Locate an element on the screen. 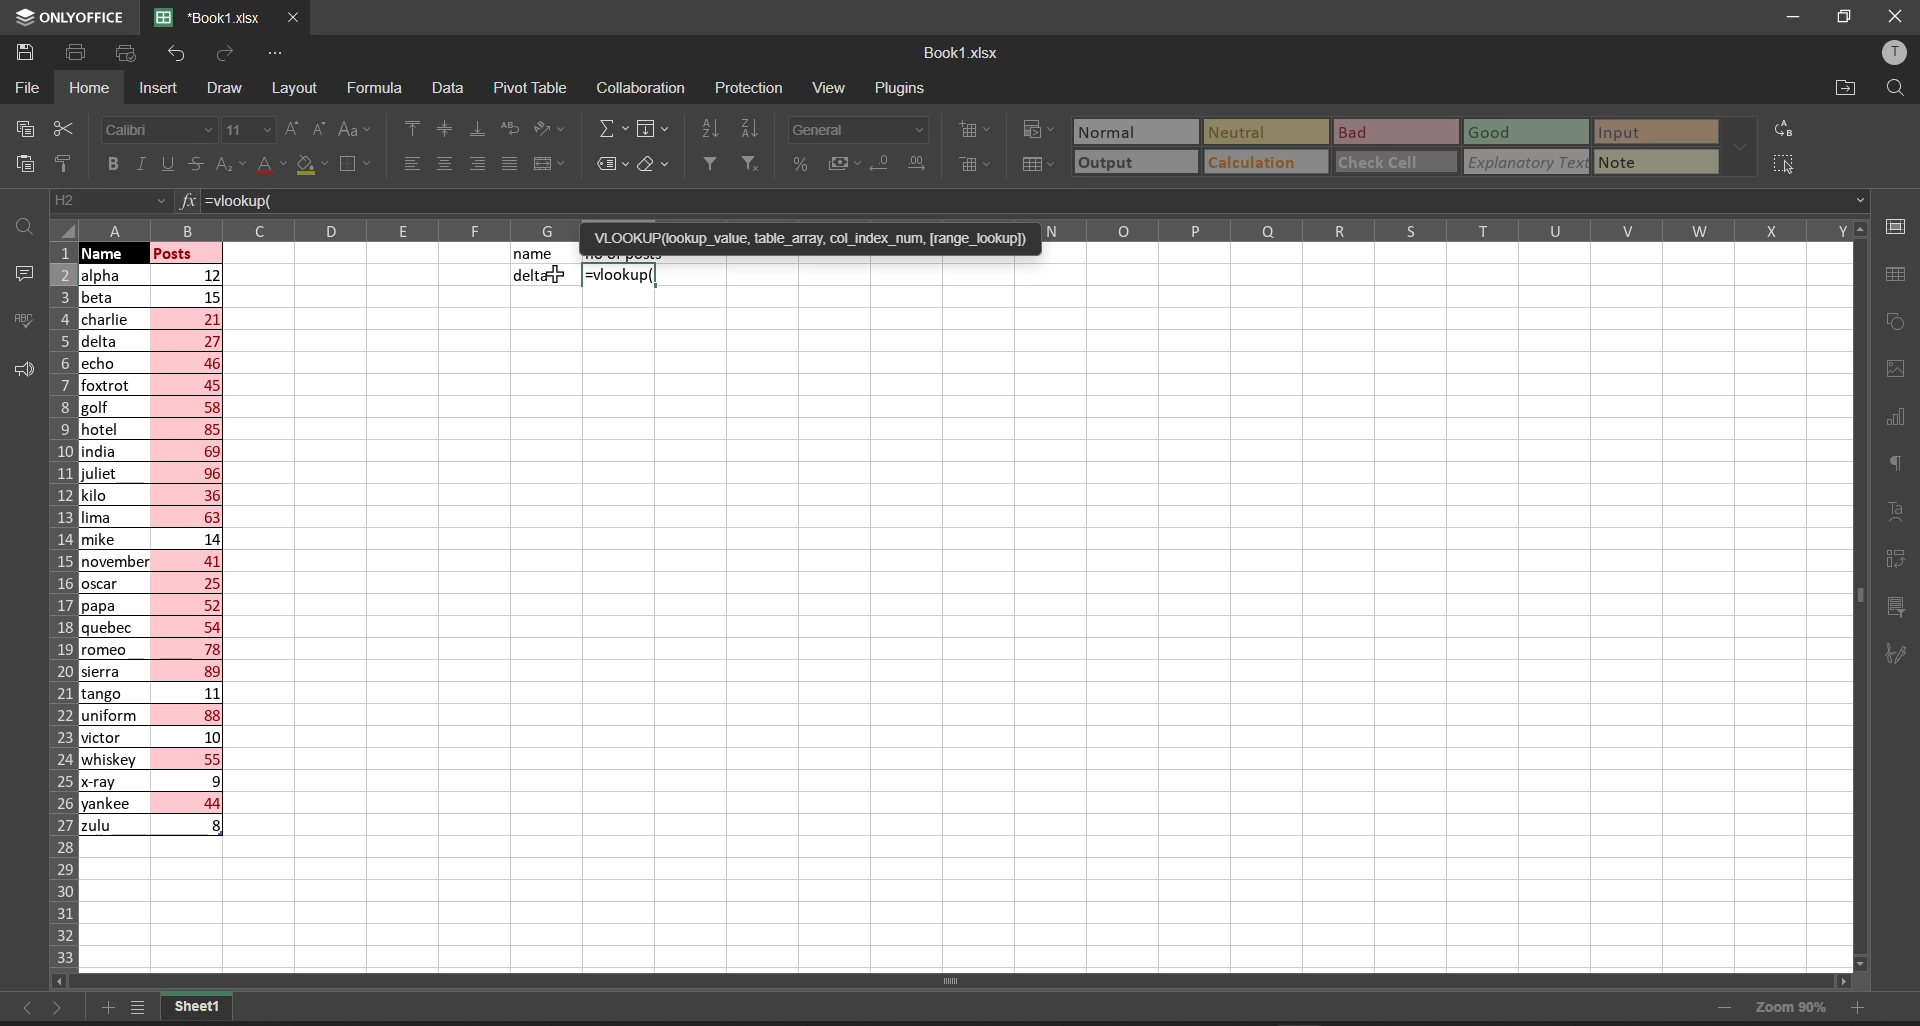 The image size is (1920, 1026). find is located at coordinates (1898, 87).